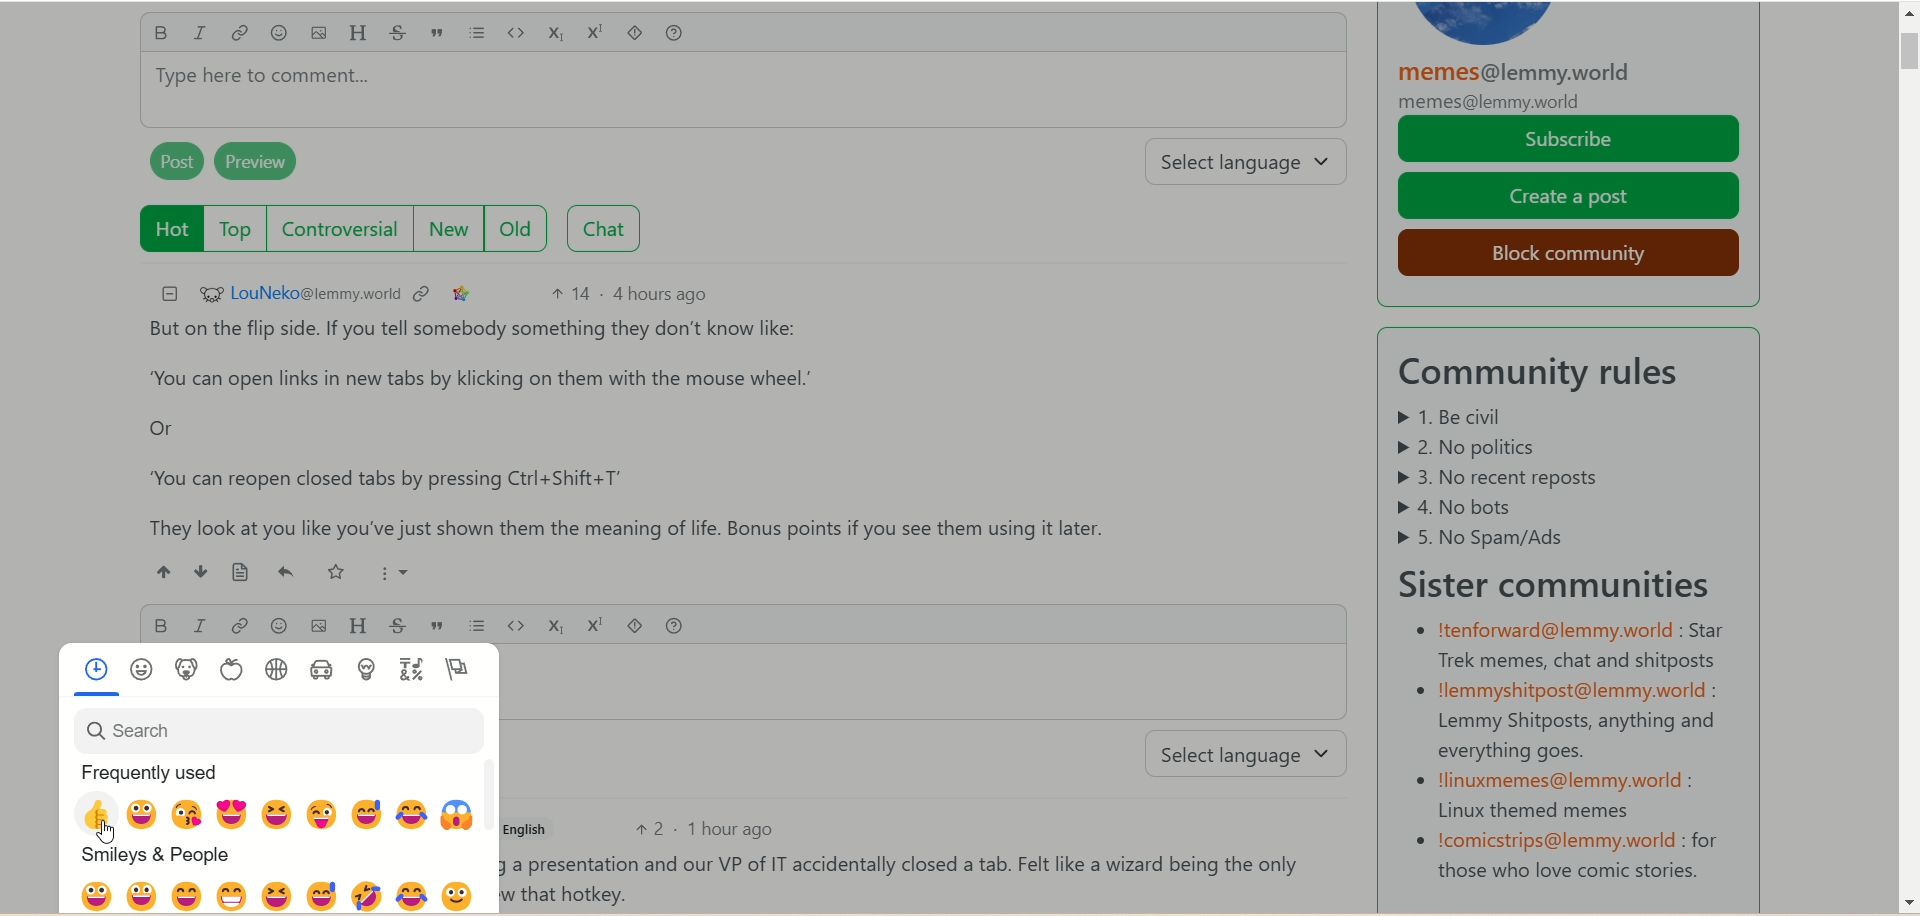  I want to click on spoiler, so click(632, 624).